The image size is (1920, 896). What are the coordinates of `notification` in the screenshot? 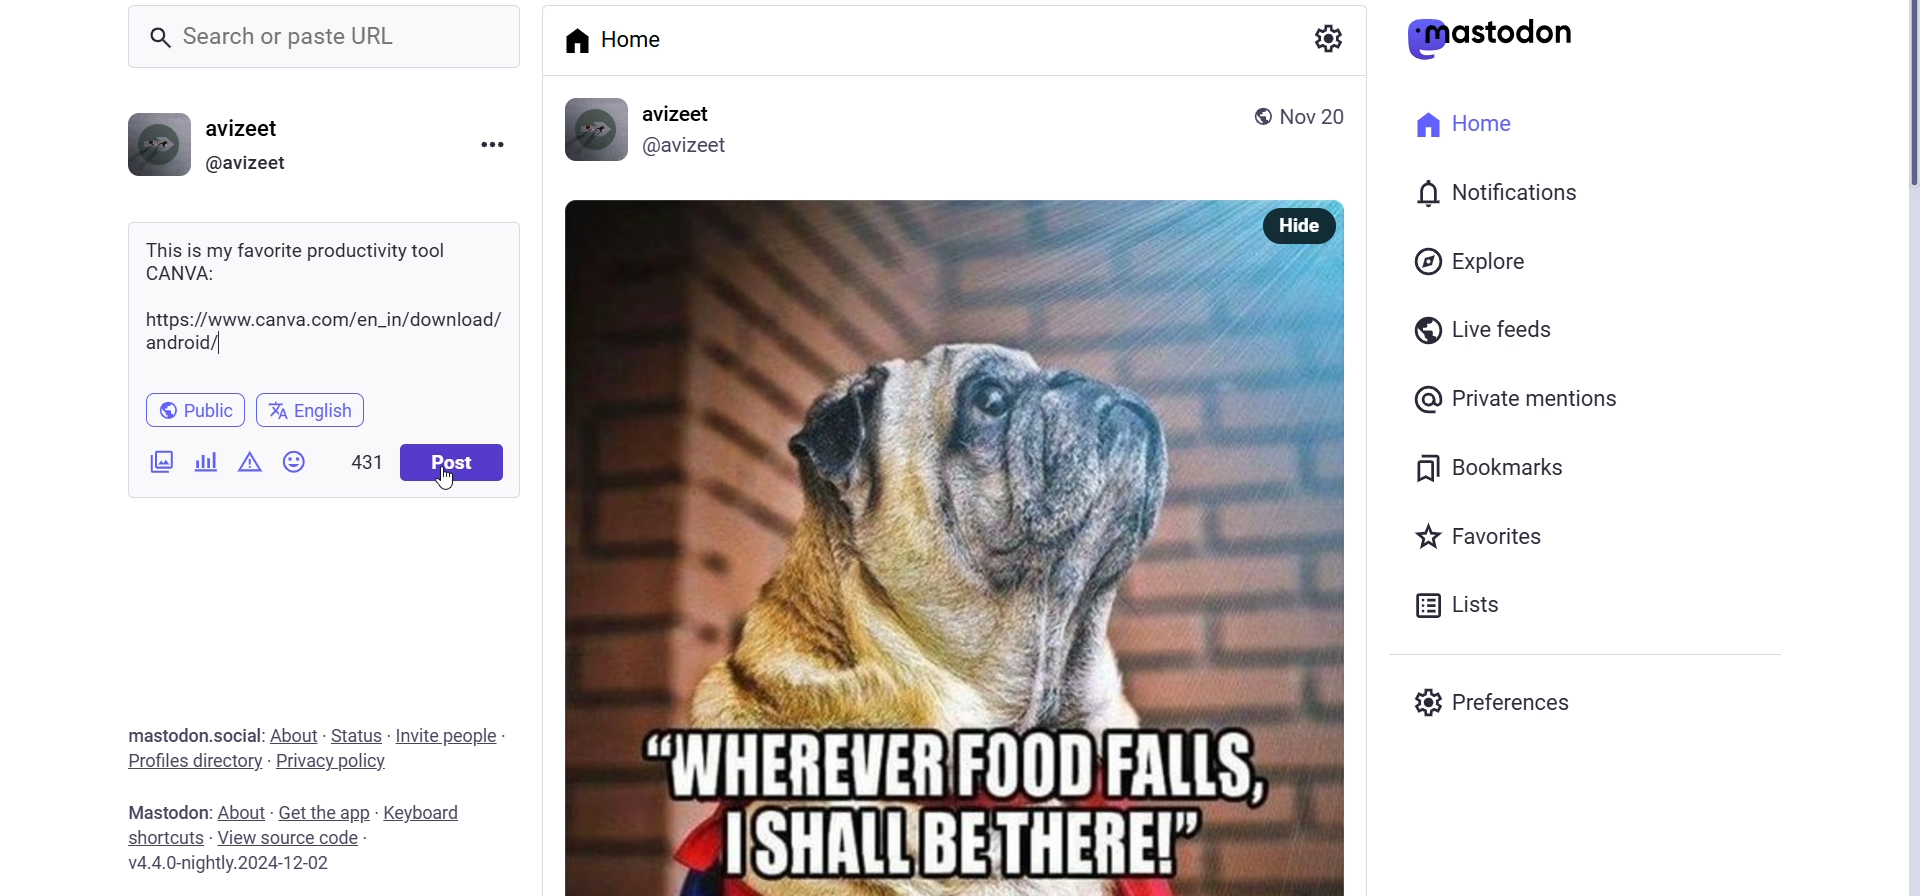 It's located at (1518, 195).